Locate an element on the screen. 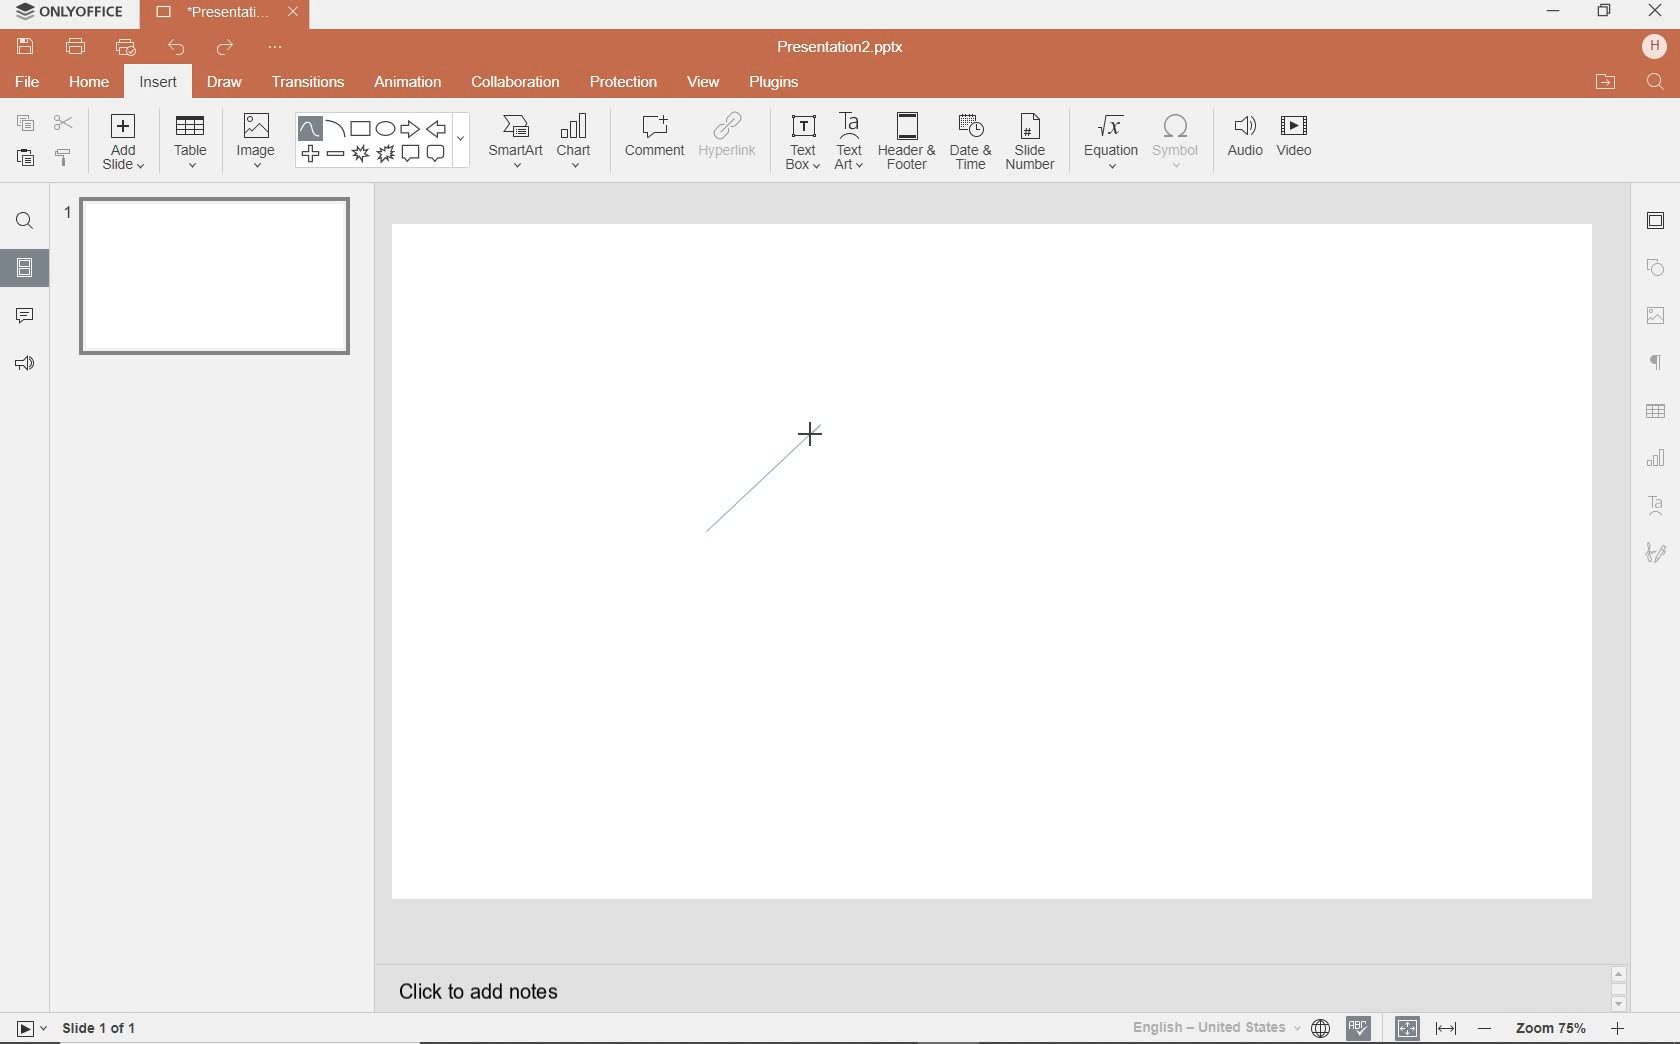 This screenshot has height=1044, width=1680. FEEDBACK & SUPPORT is located at coordinates (24, 364).